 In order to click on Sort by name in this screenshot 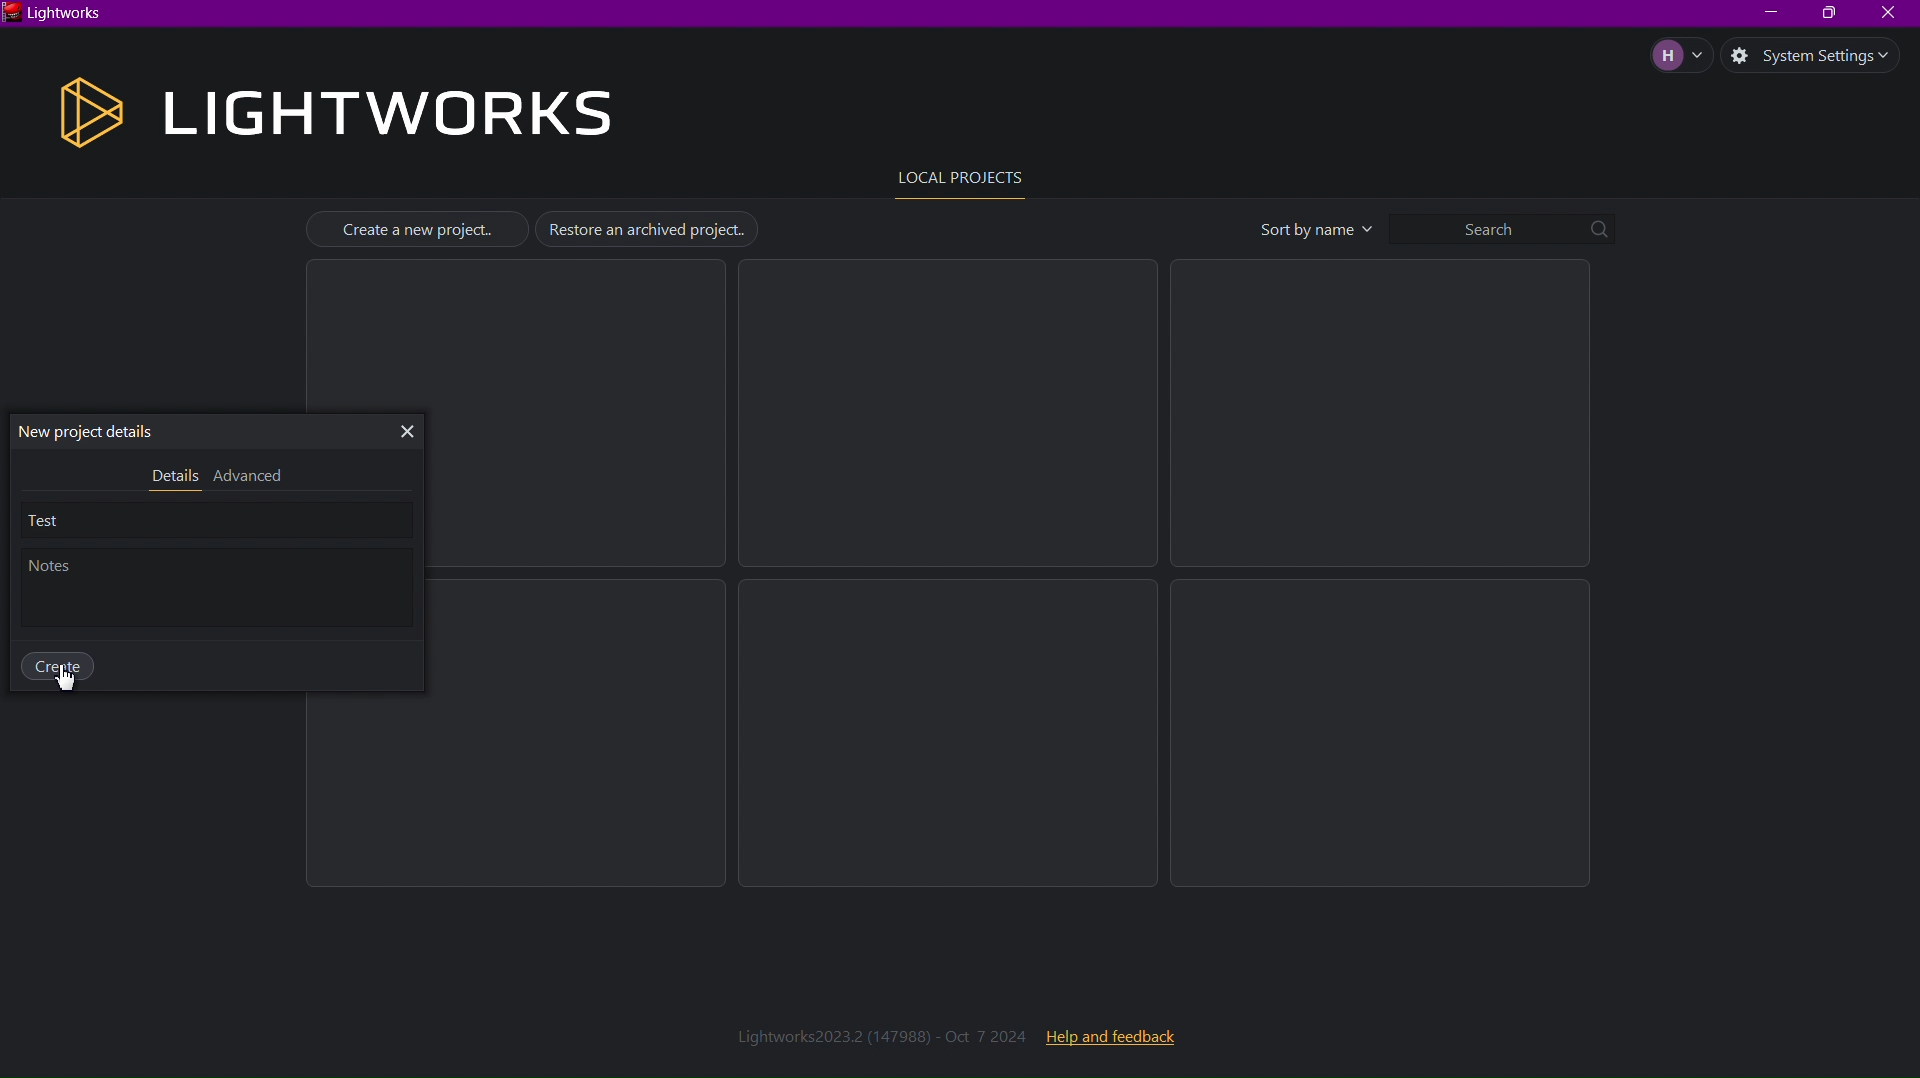, I will do `click(1313, 229)`.